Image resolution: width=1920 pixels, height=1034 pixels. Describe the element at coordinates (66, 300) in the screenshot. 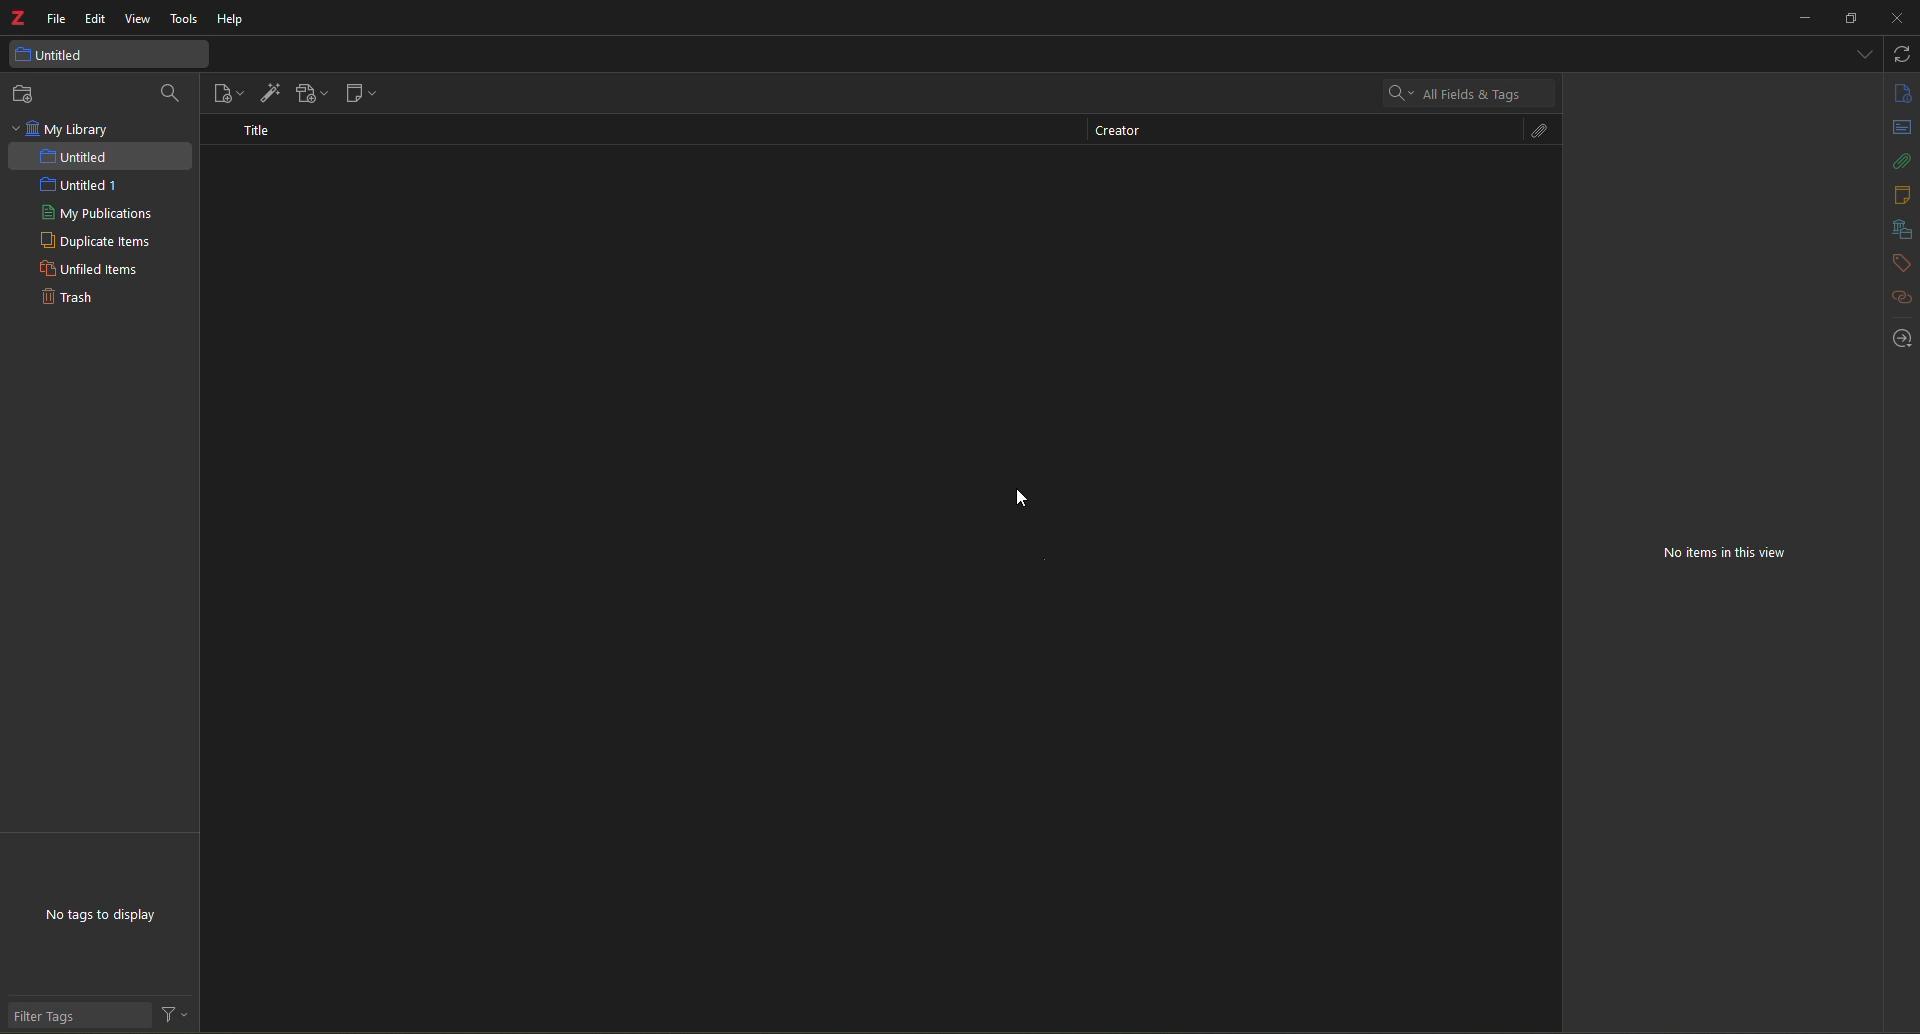

I see `trash` at that location.